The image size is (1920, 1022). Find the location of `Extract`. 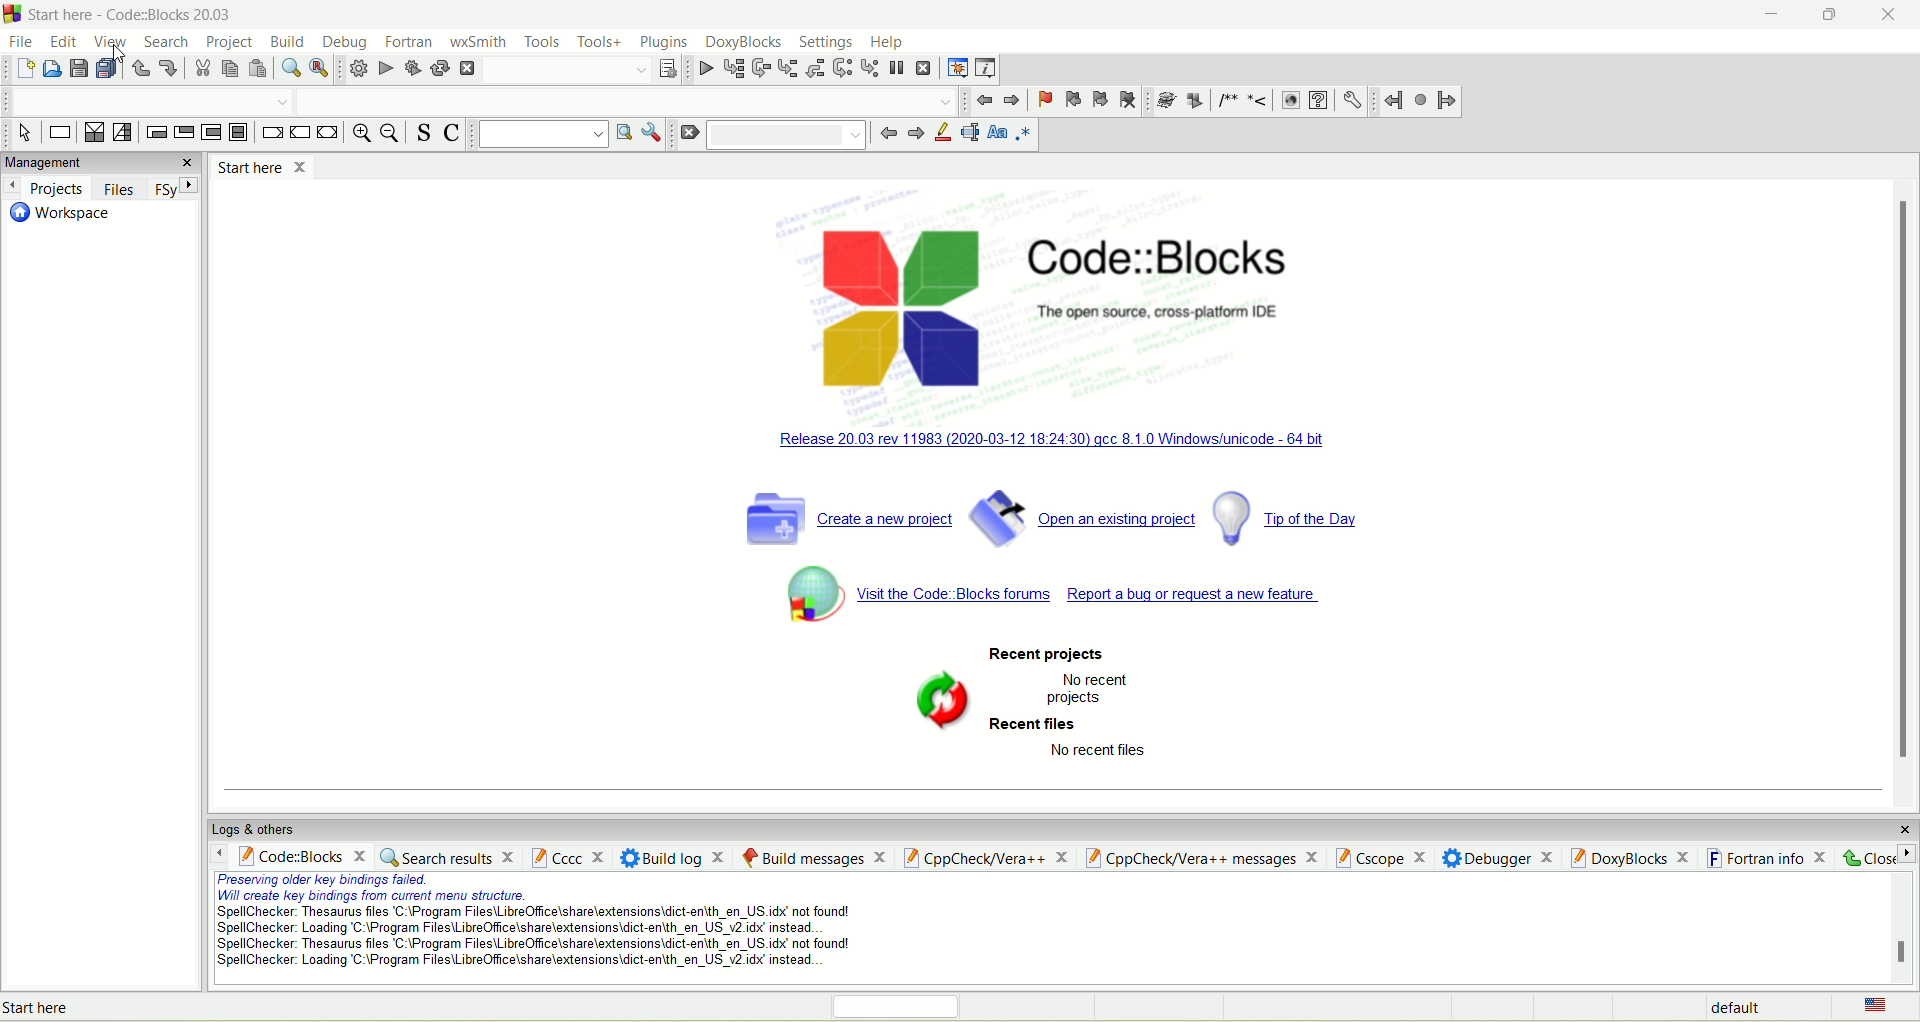

Extract is located at coordinates (1193, 101).